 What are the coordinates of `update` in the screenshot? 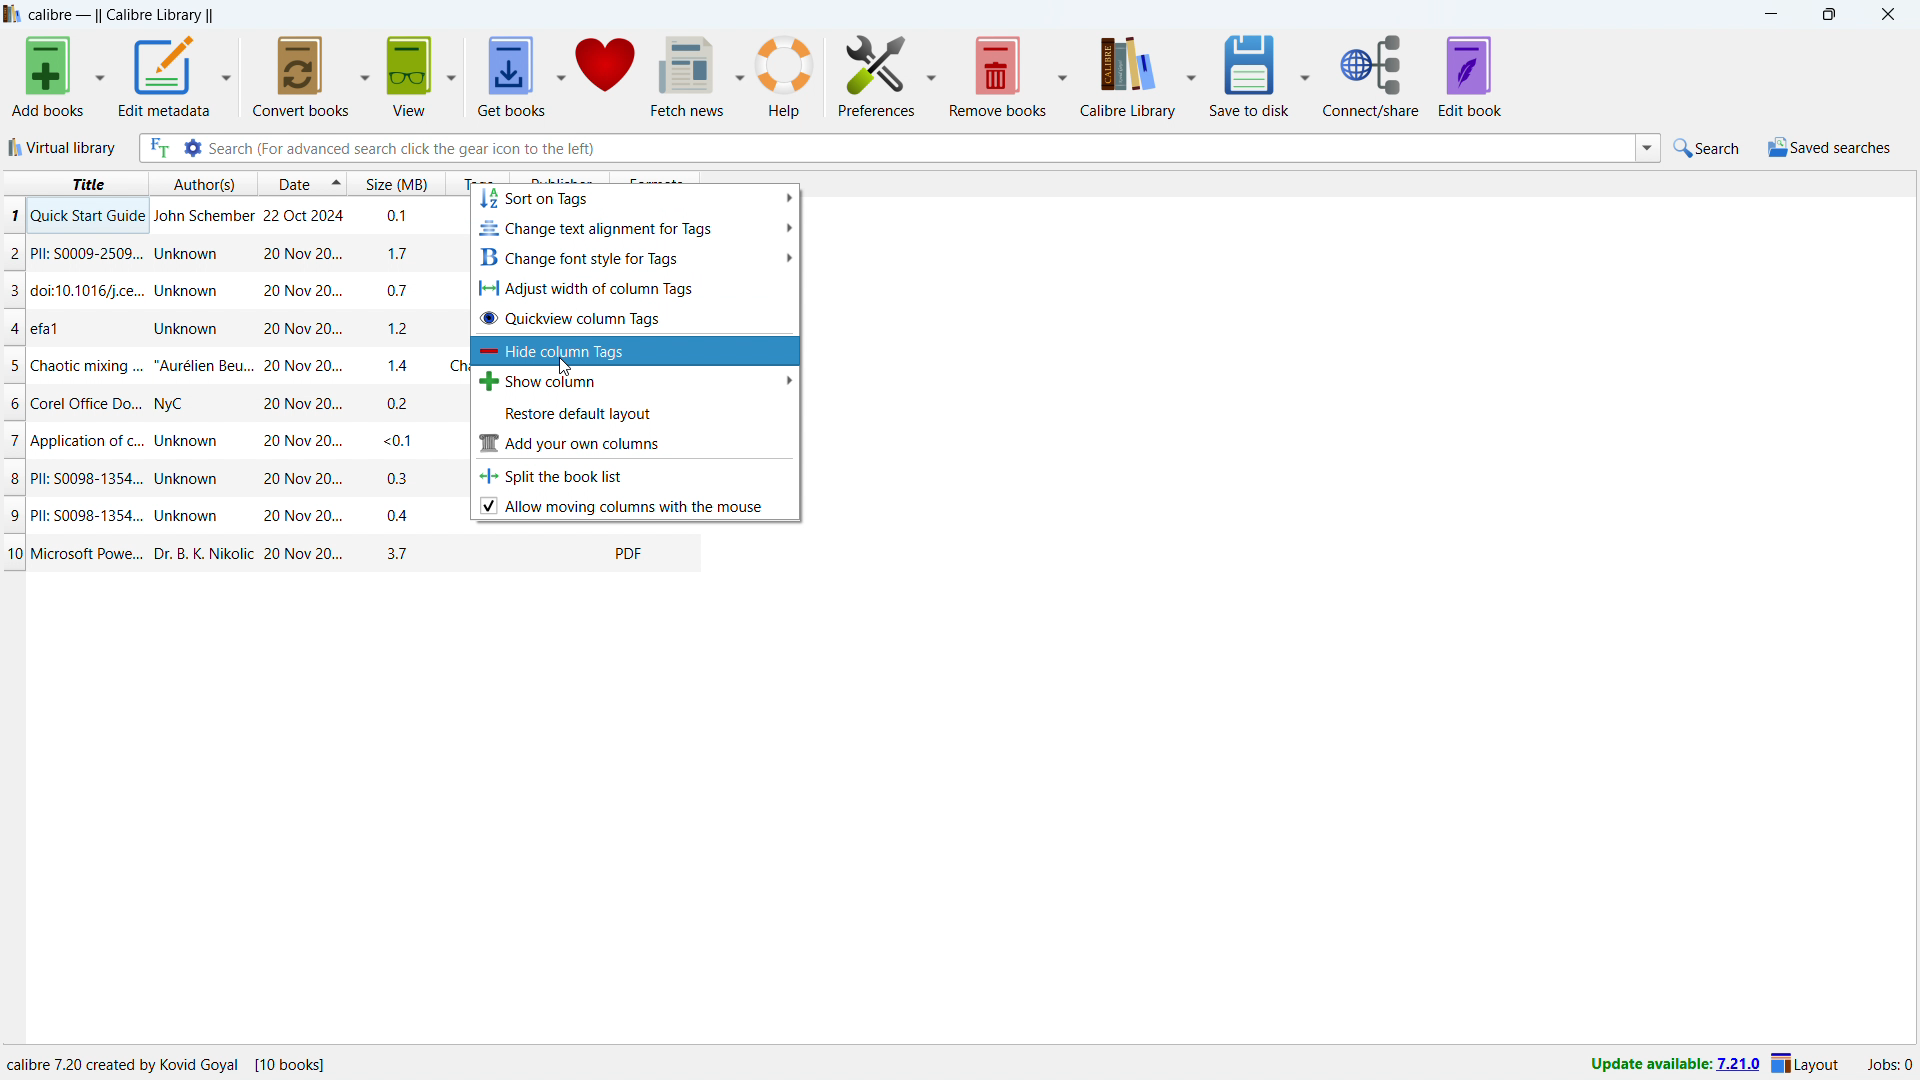 It's located at (1673, 1066).